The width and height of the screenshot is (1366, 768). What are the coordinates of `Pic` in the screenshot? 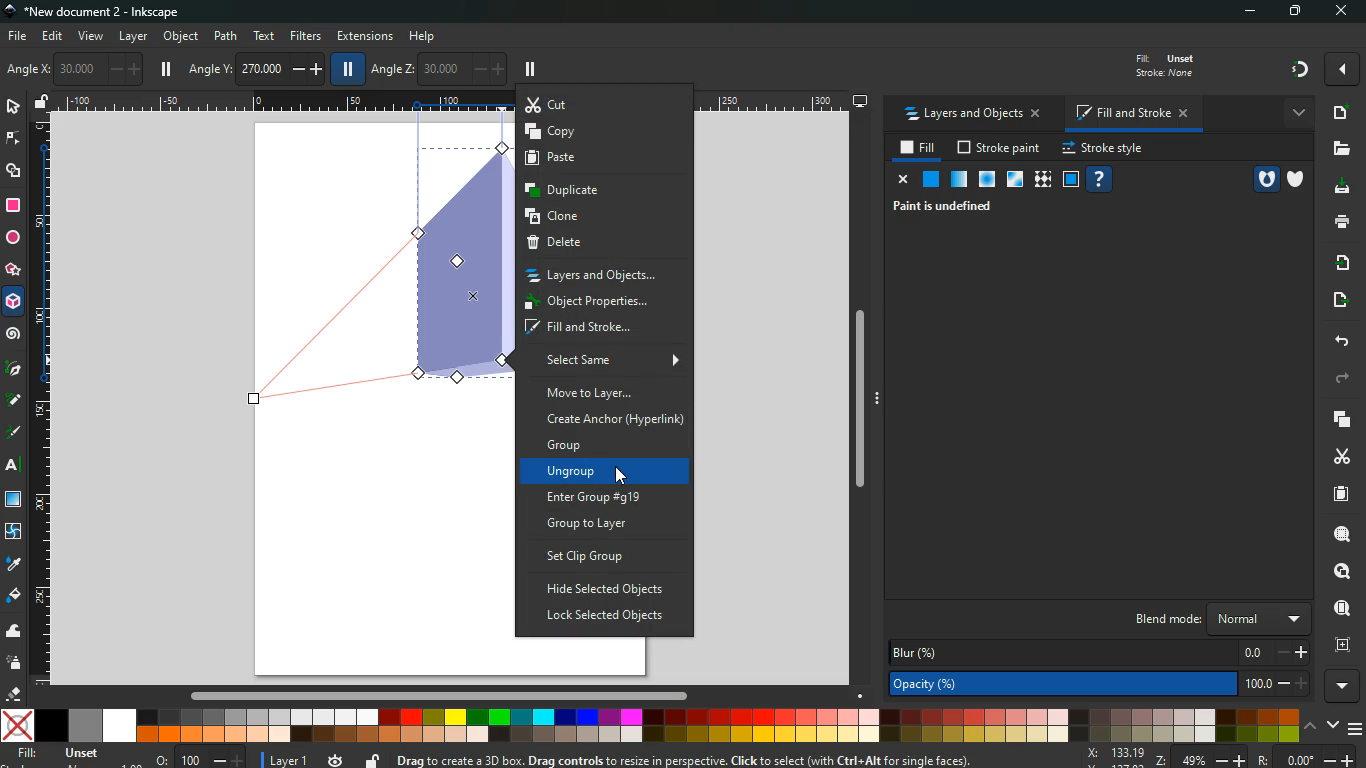 It's located at (14, 366).